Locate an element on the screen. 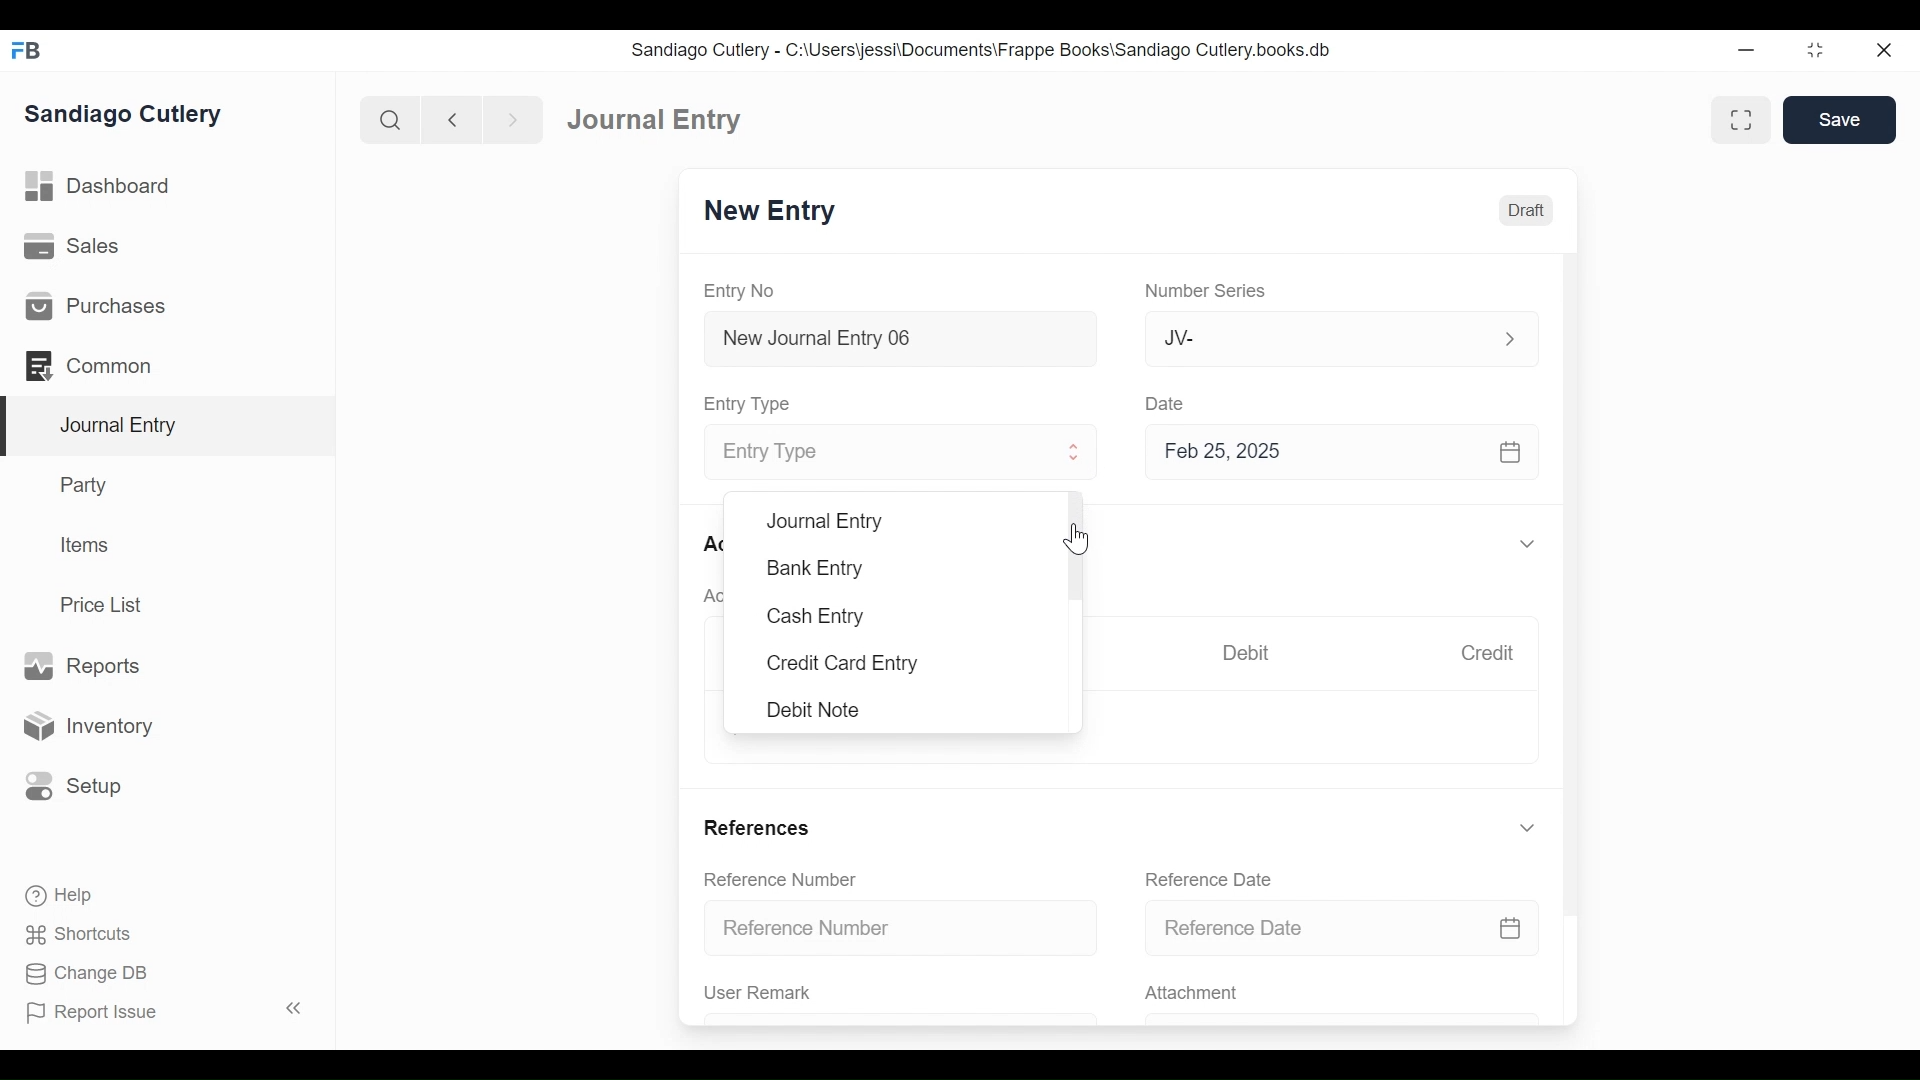  Reference Date is located at coordinates (1207, 879).